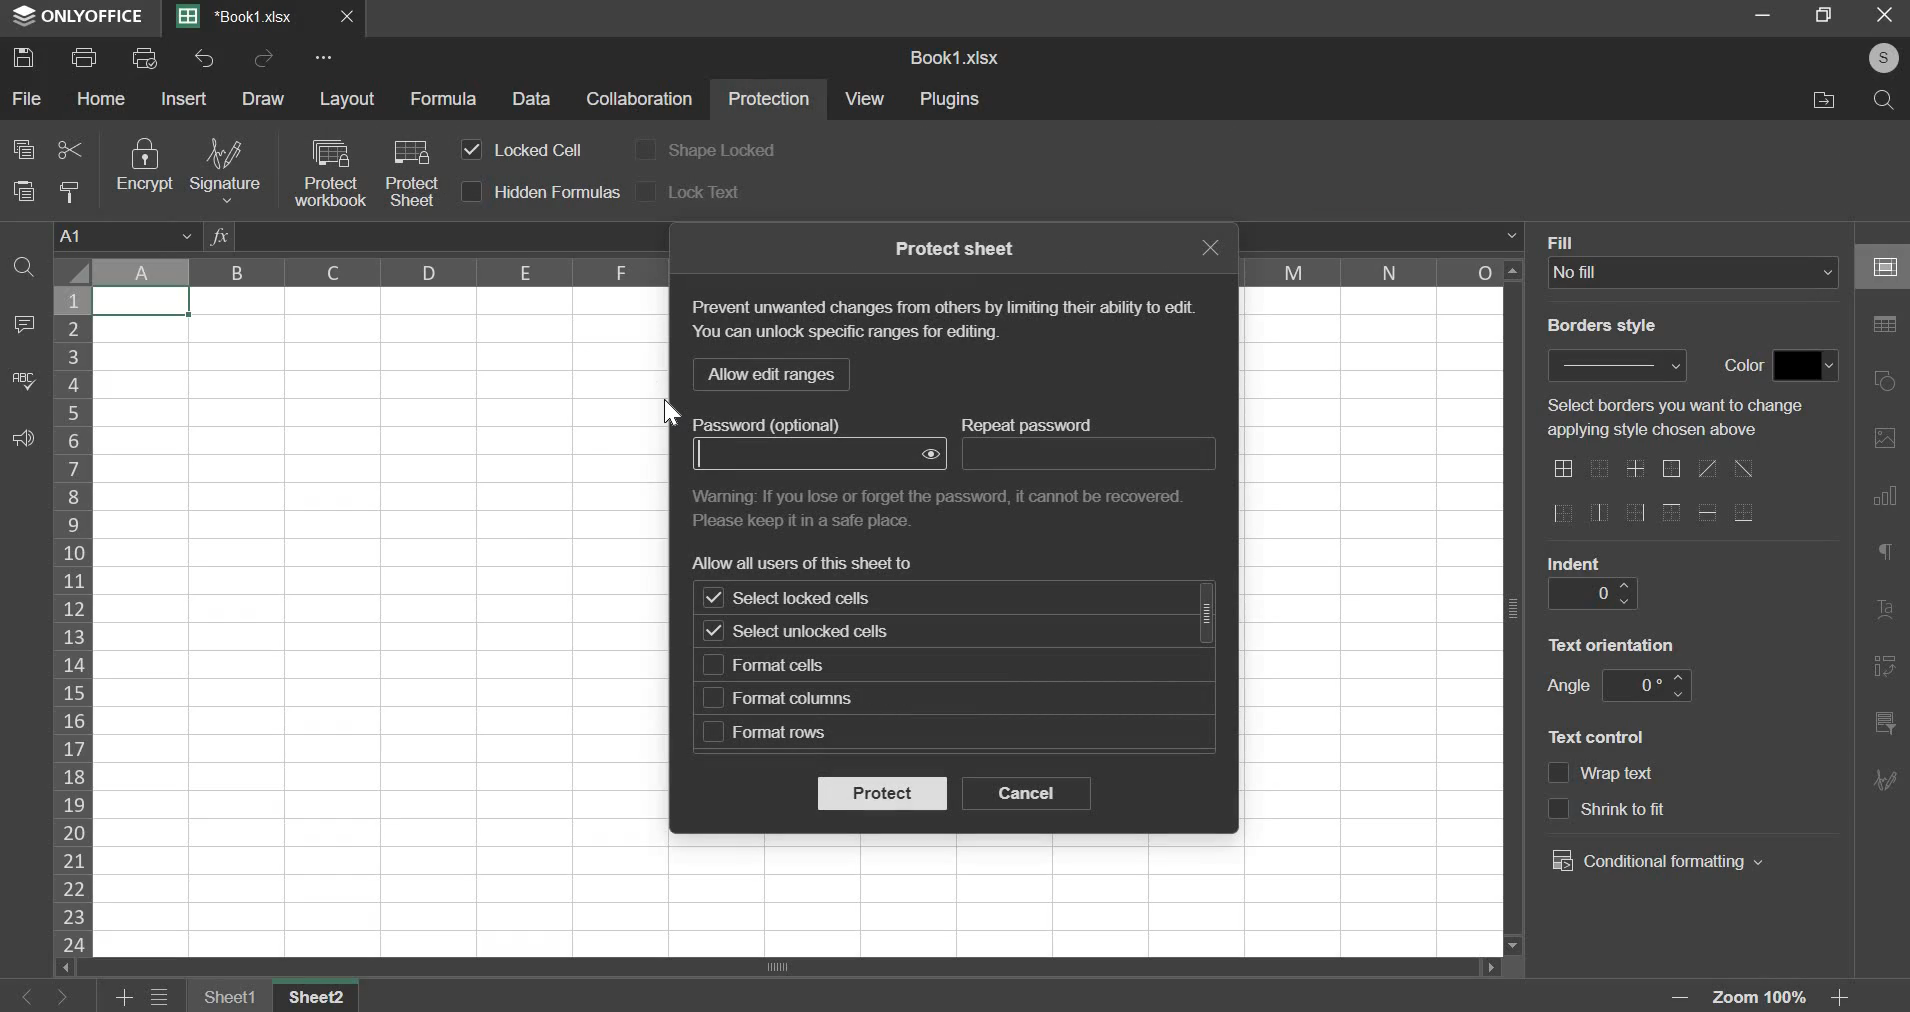  I want to click on zoom out, so click(1684, 997).